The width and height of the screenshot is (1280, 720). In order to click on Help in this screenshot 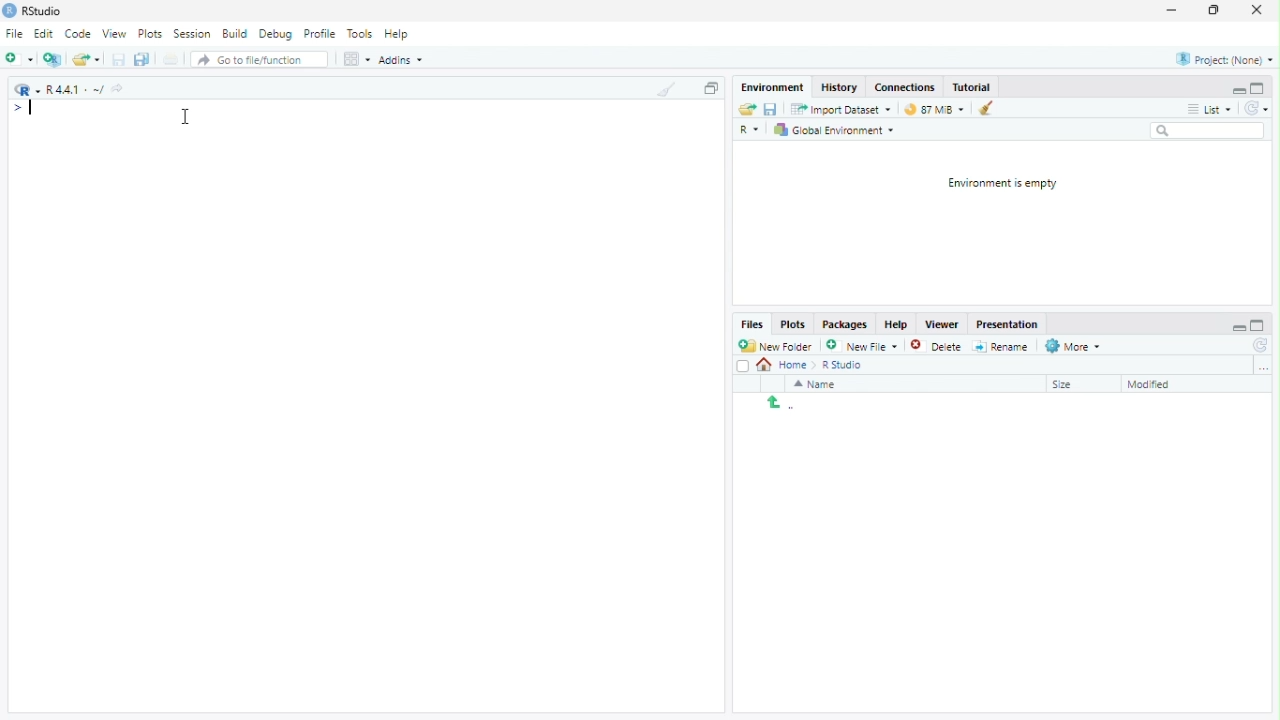, I will do `click(897, 323)`.